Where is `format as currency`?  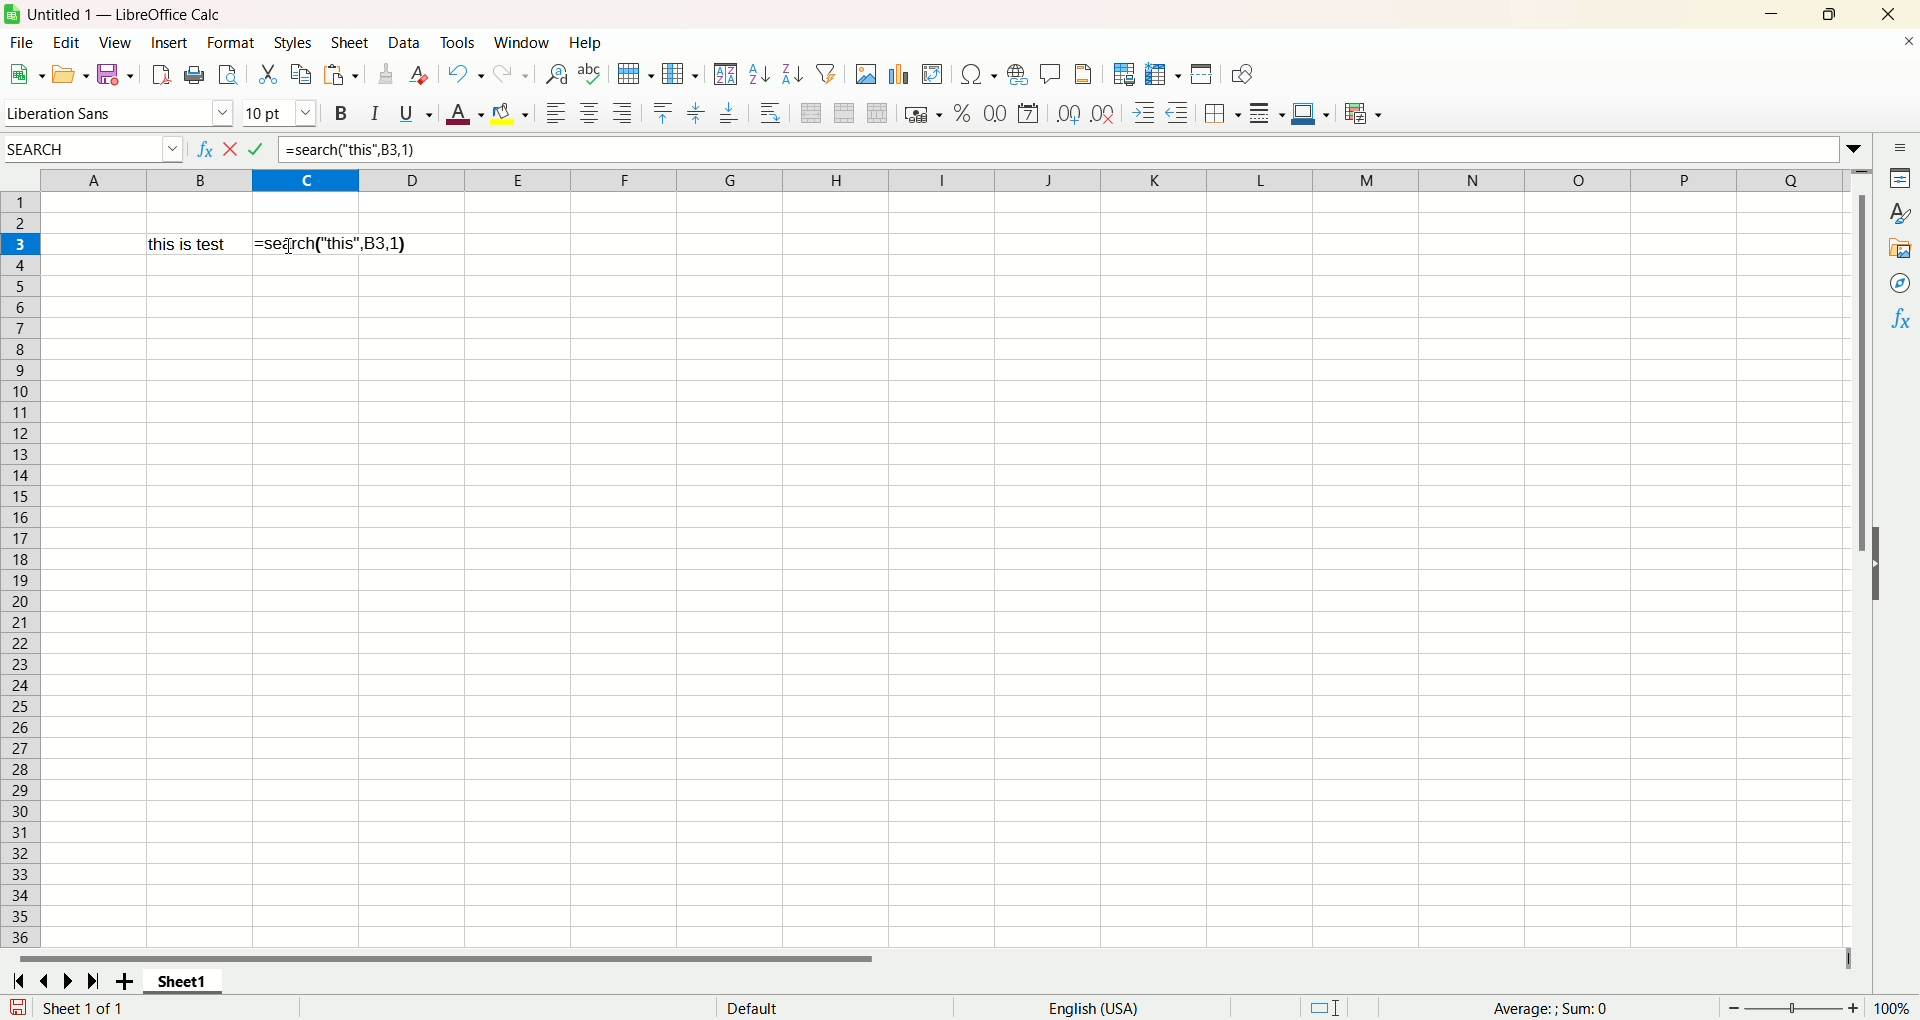 format as currency is located at coordinates (923, 112).